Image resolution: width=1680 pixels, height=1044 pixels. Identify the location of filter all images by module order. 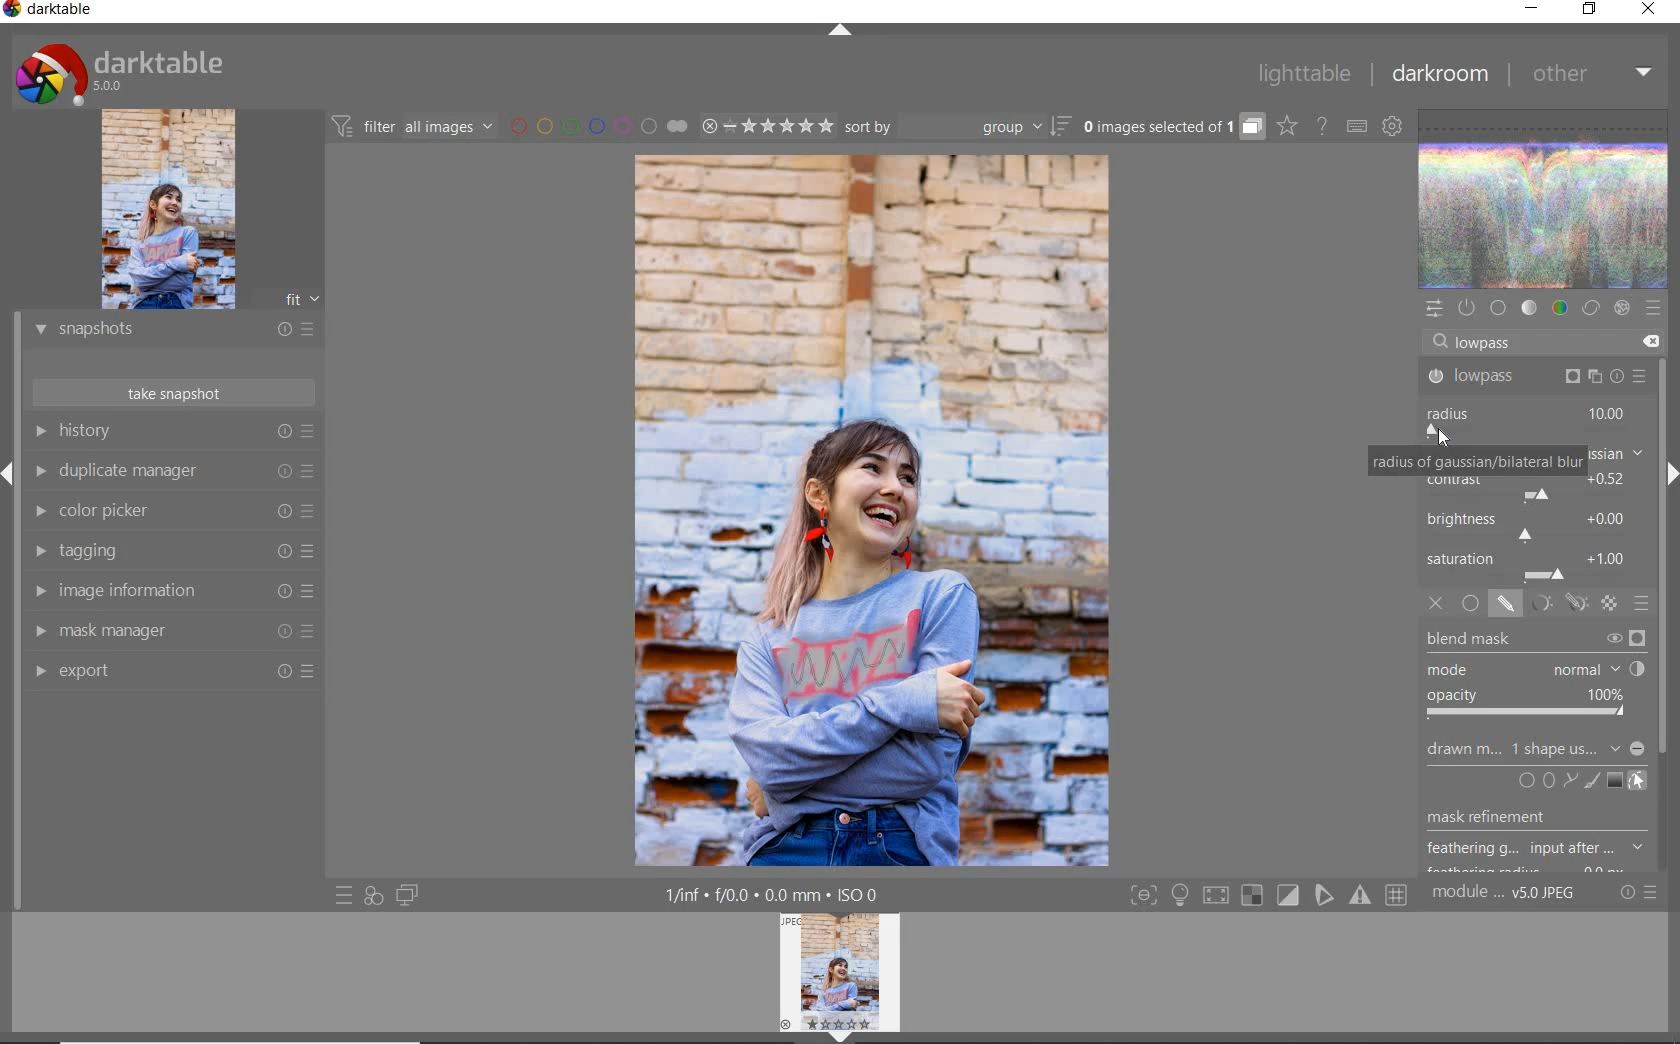
(414, 128).